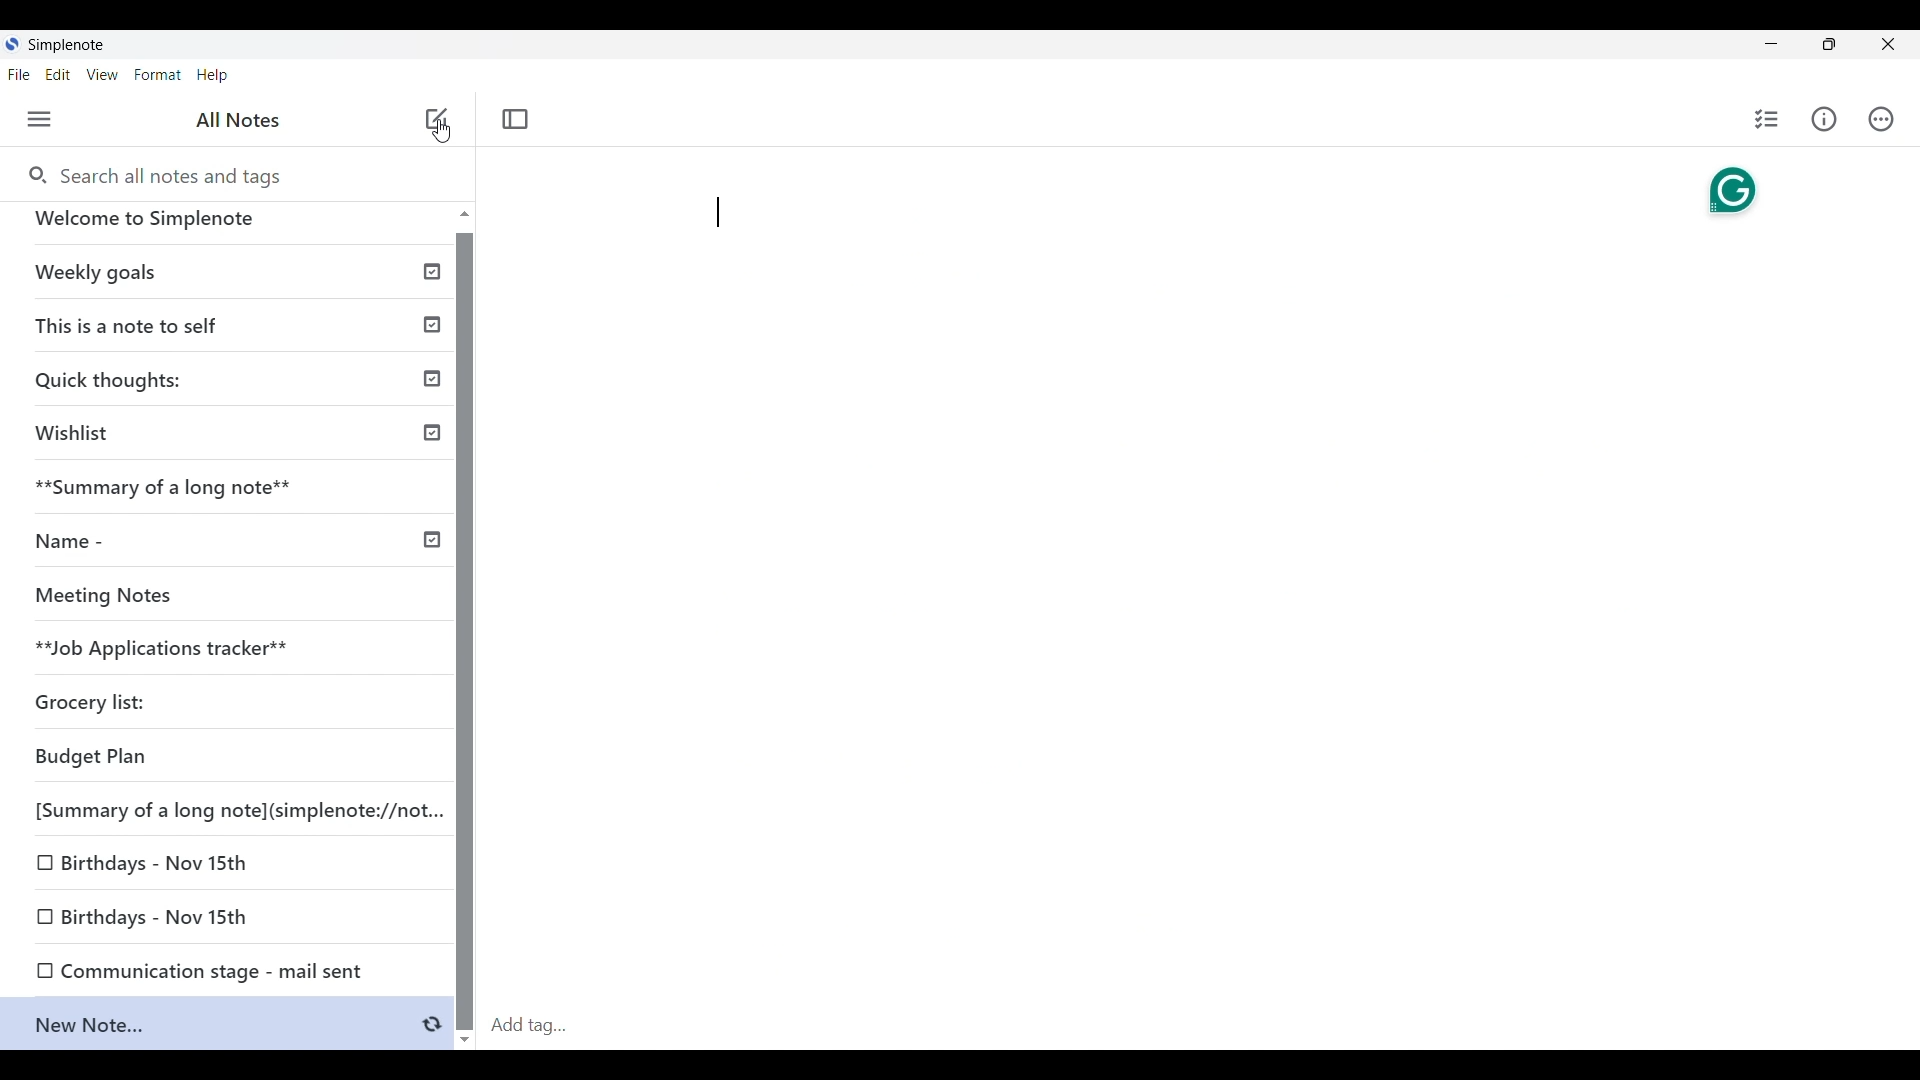  I want to click on Quick slide to bottom, so click(465, 1040).